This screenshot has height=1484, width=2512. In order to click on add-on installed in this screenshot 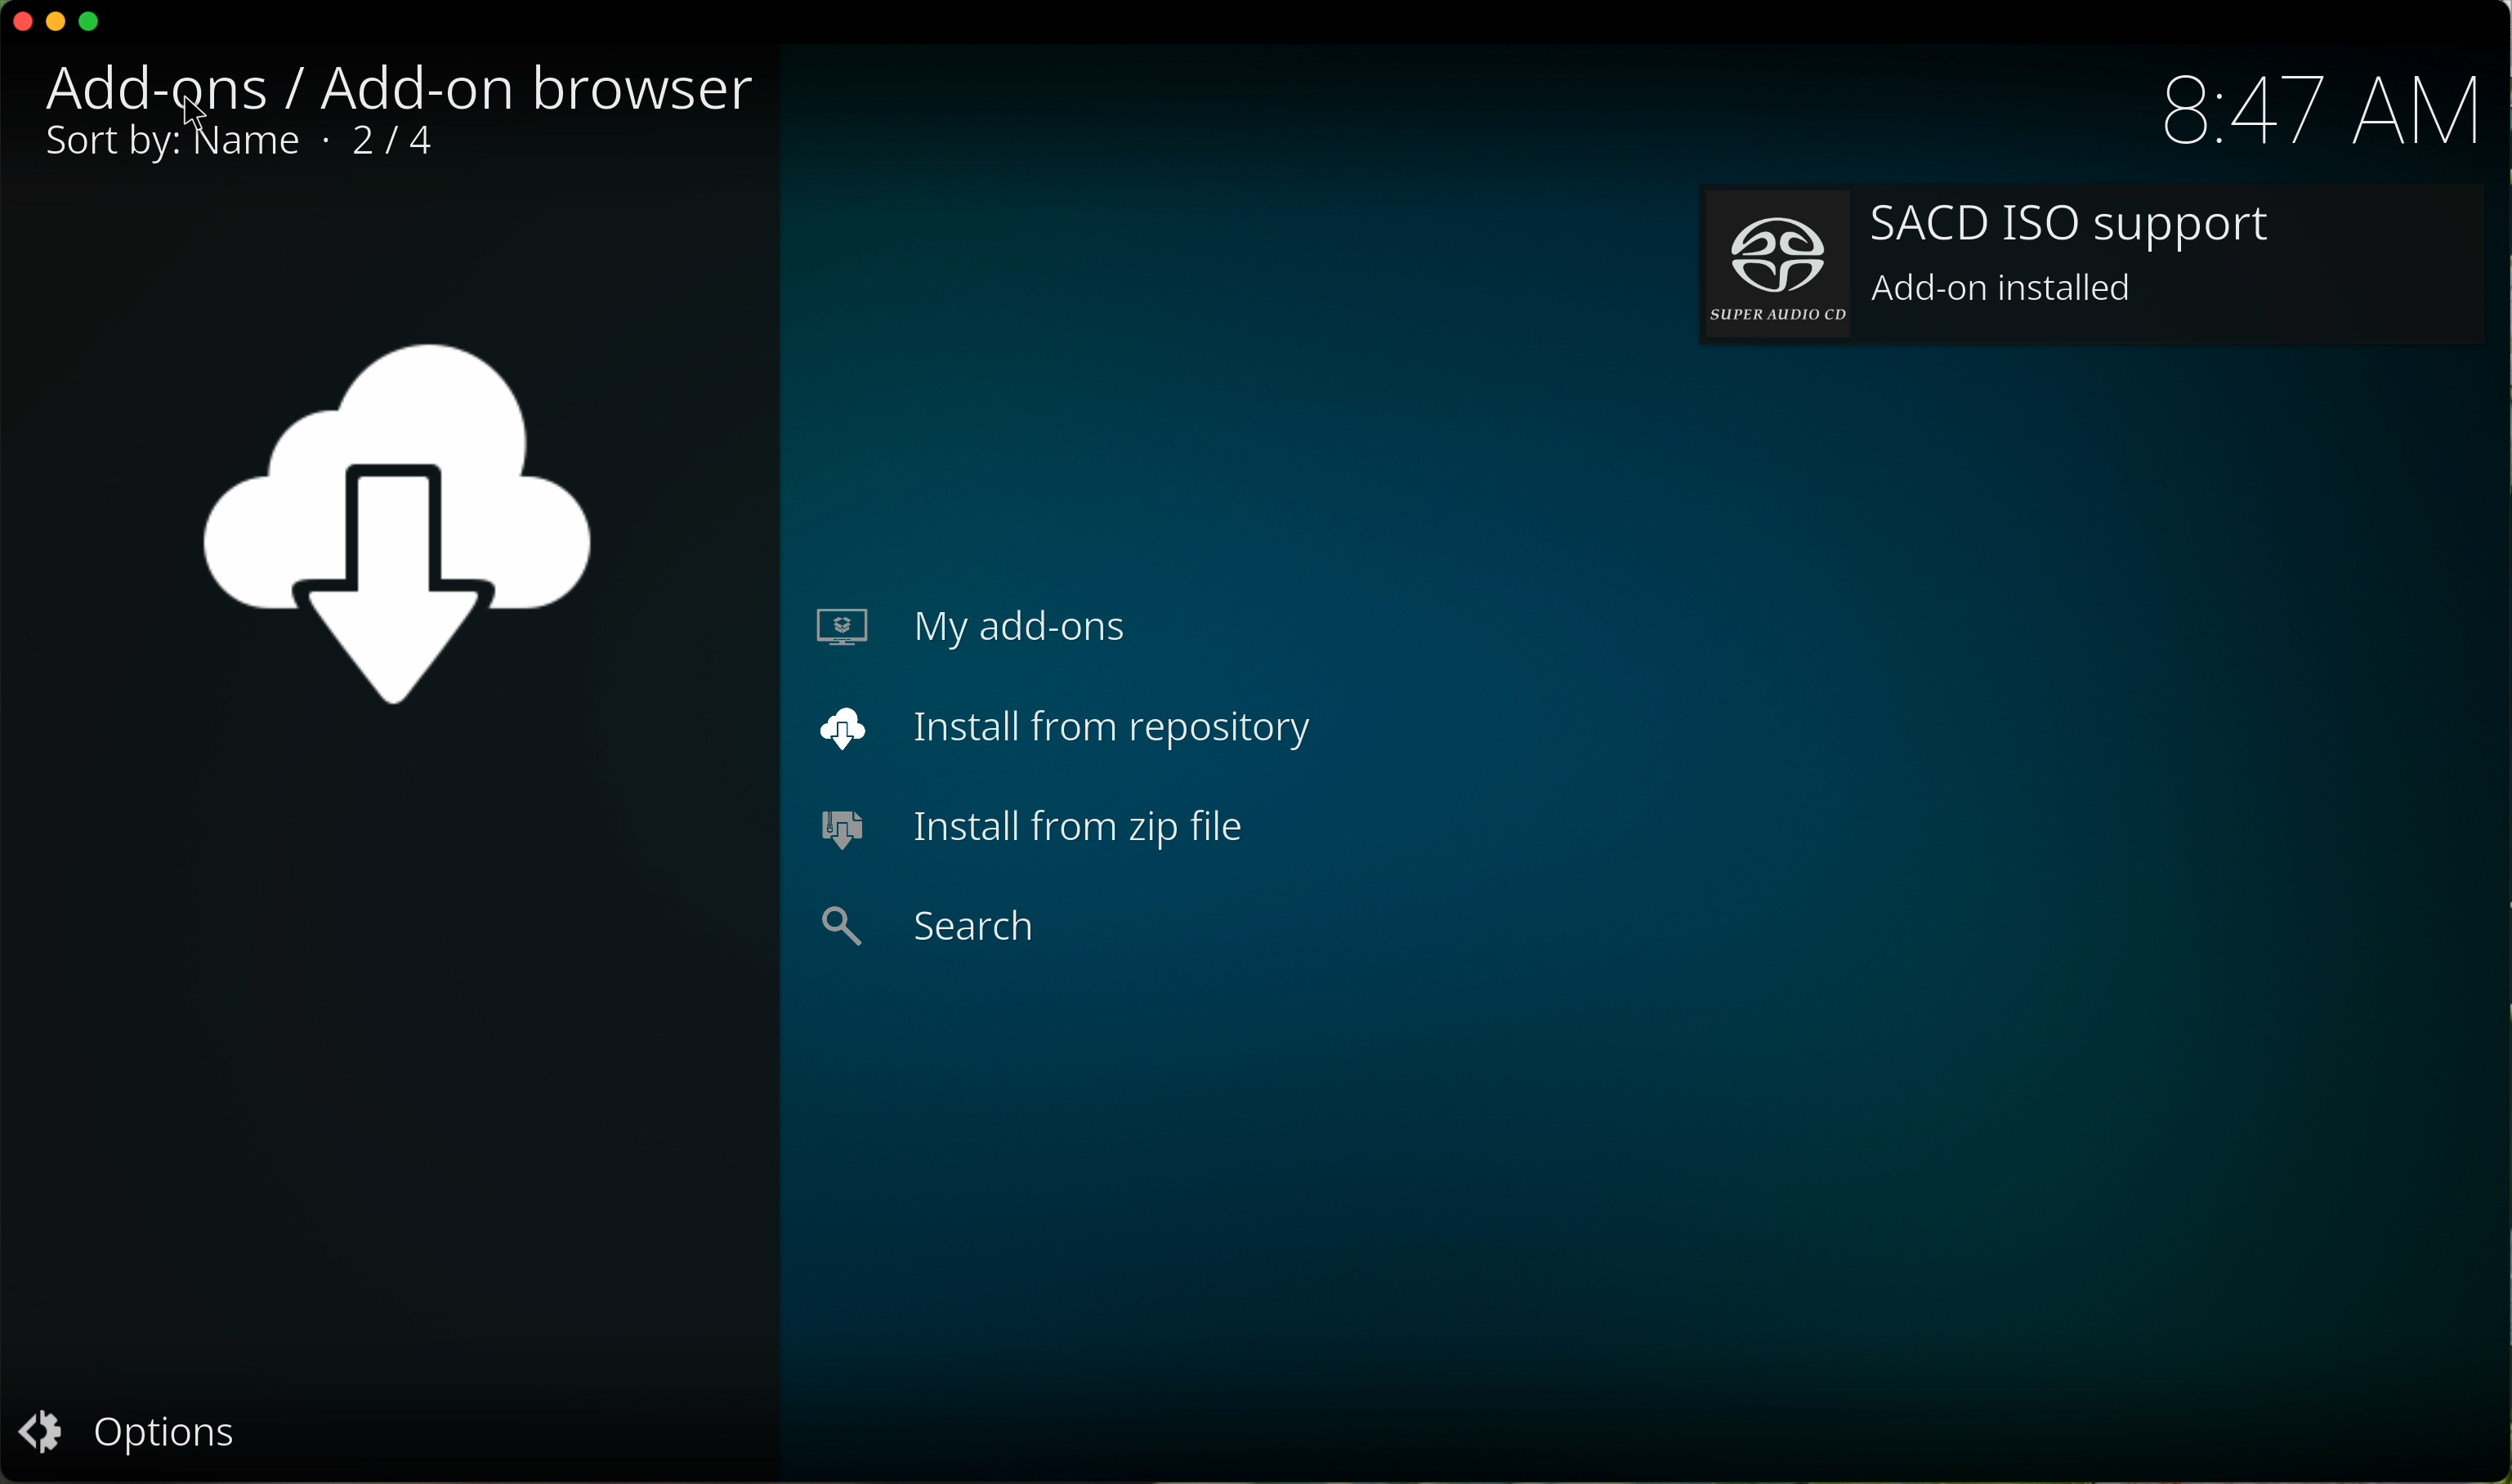, I will do `click(2108, 266)`.